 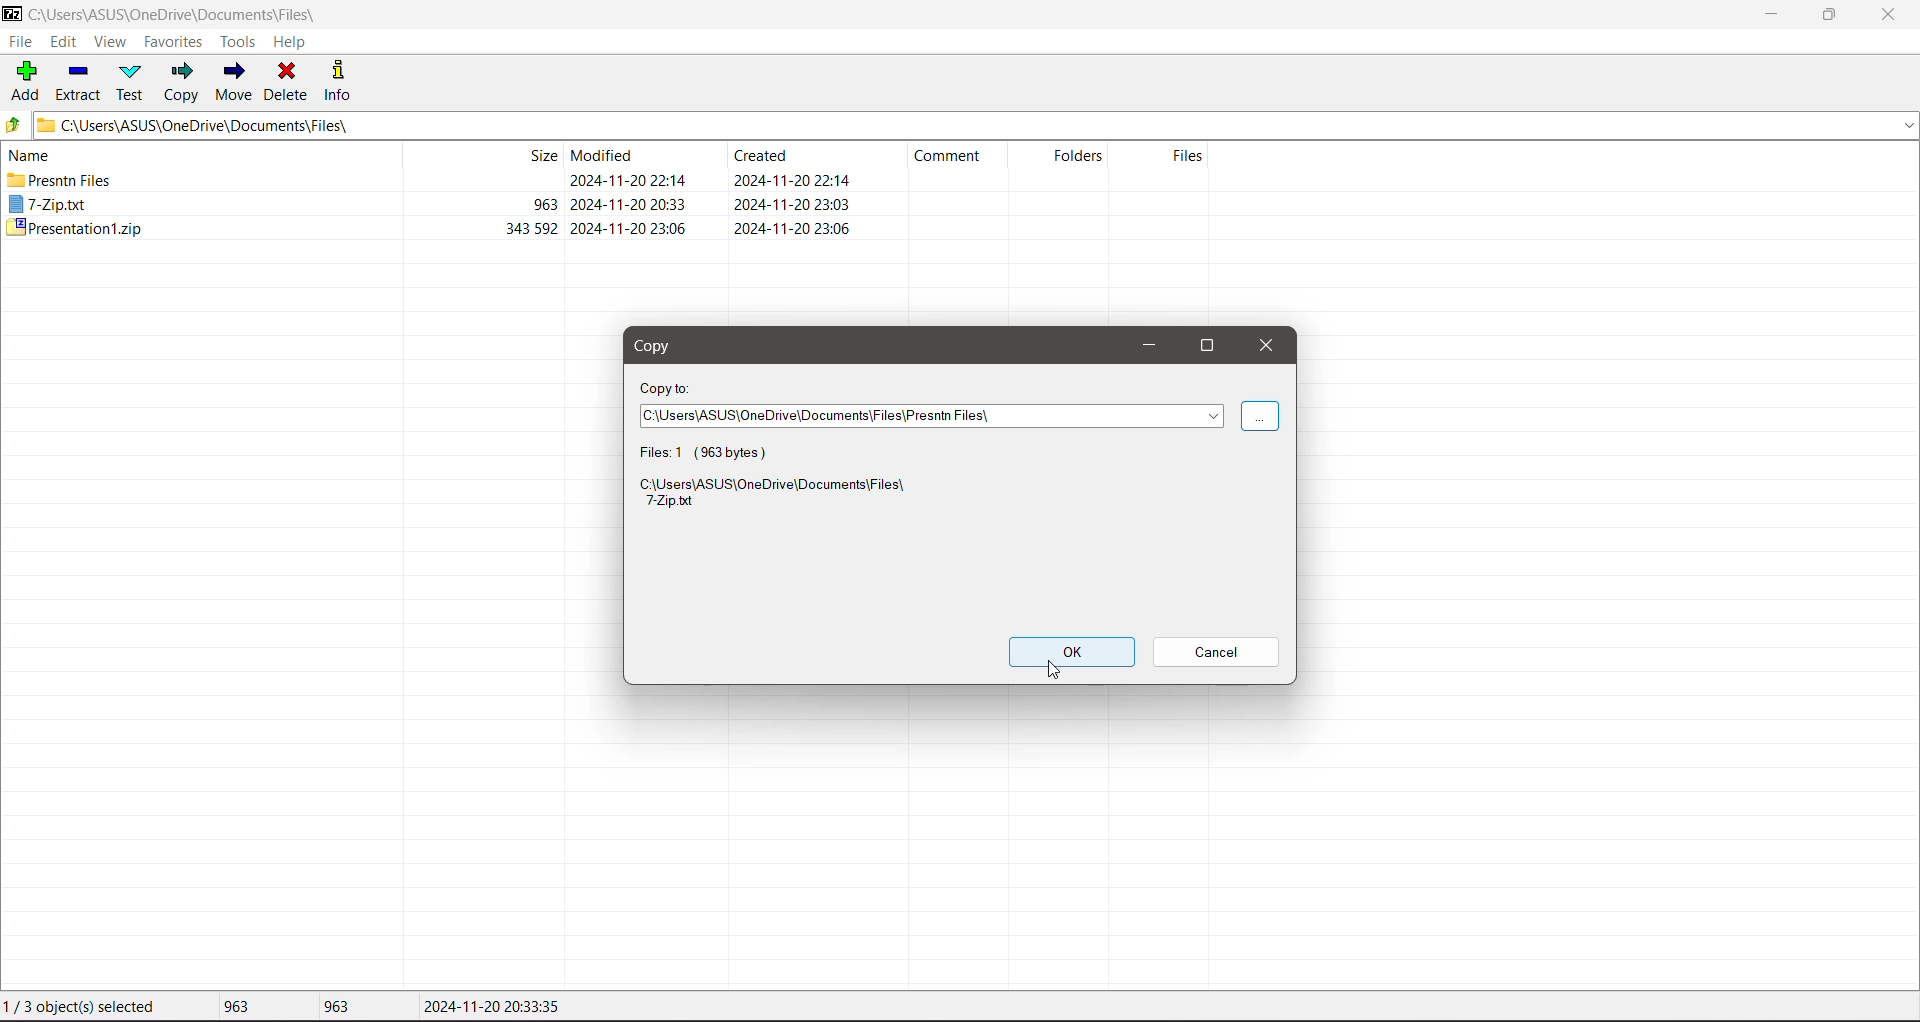 What do you see at coordinates (1260, 418) in the screenshot?
I see `Click to Browse for more locations` at bounding box center [1260, 418].